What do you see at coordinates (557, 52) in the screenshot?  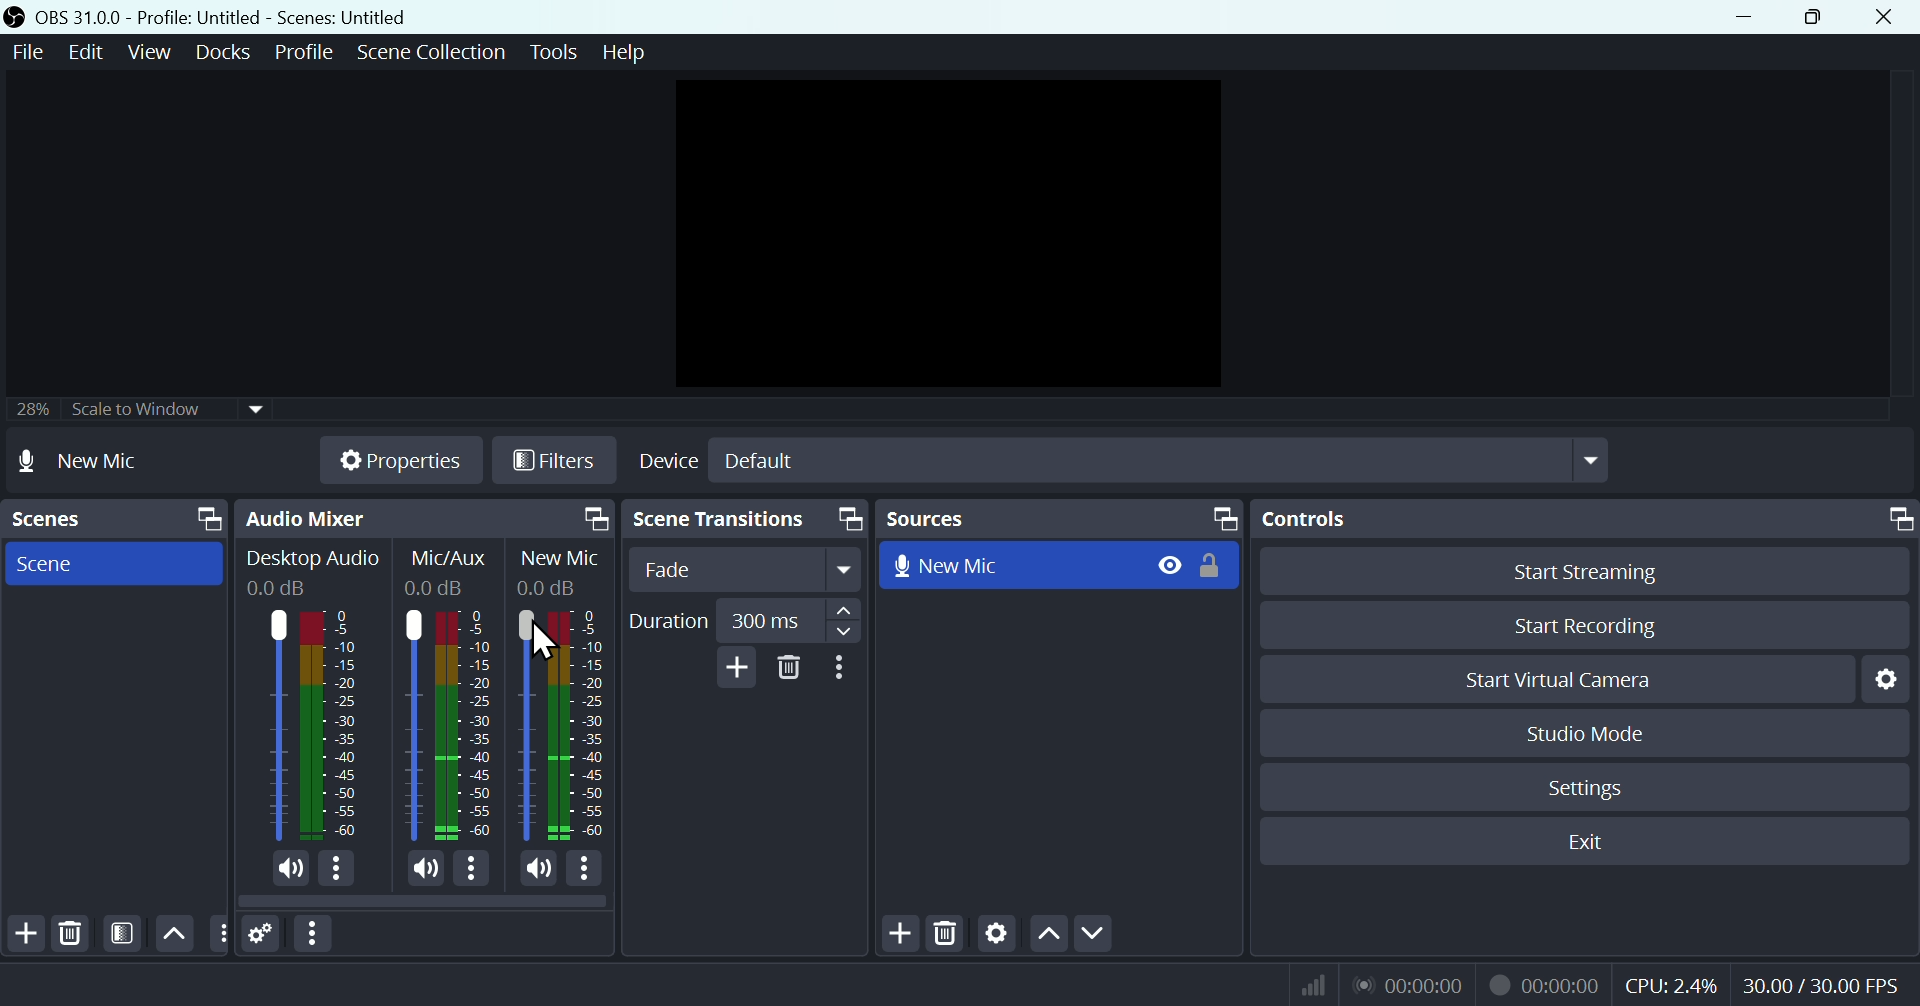 I see `Tools` at bounding box center [557, 52].